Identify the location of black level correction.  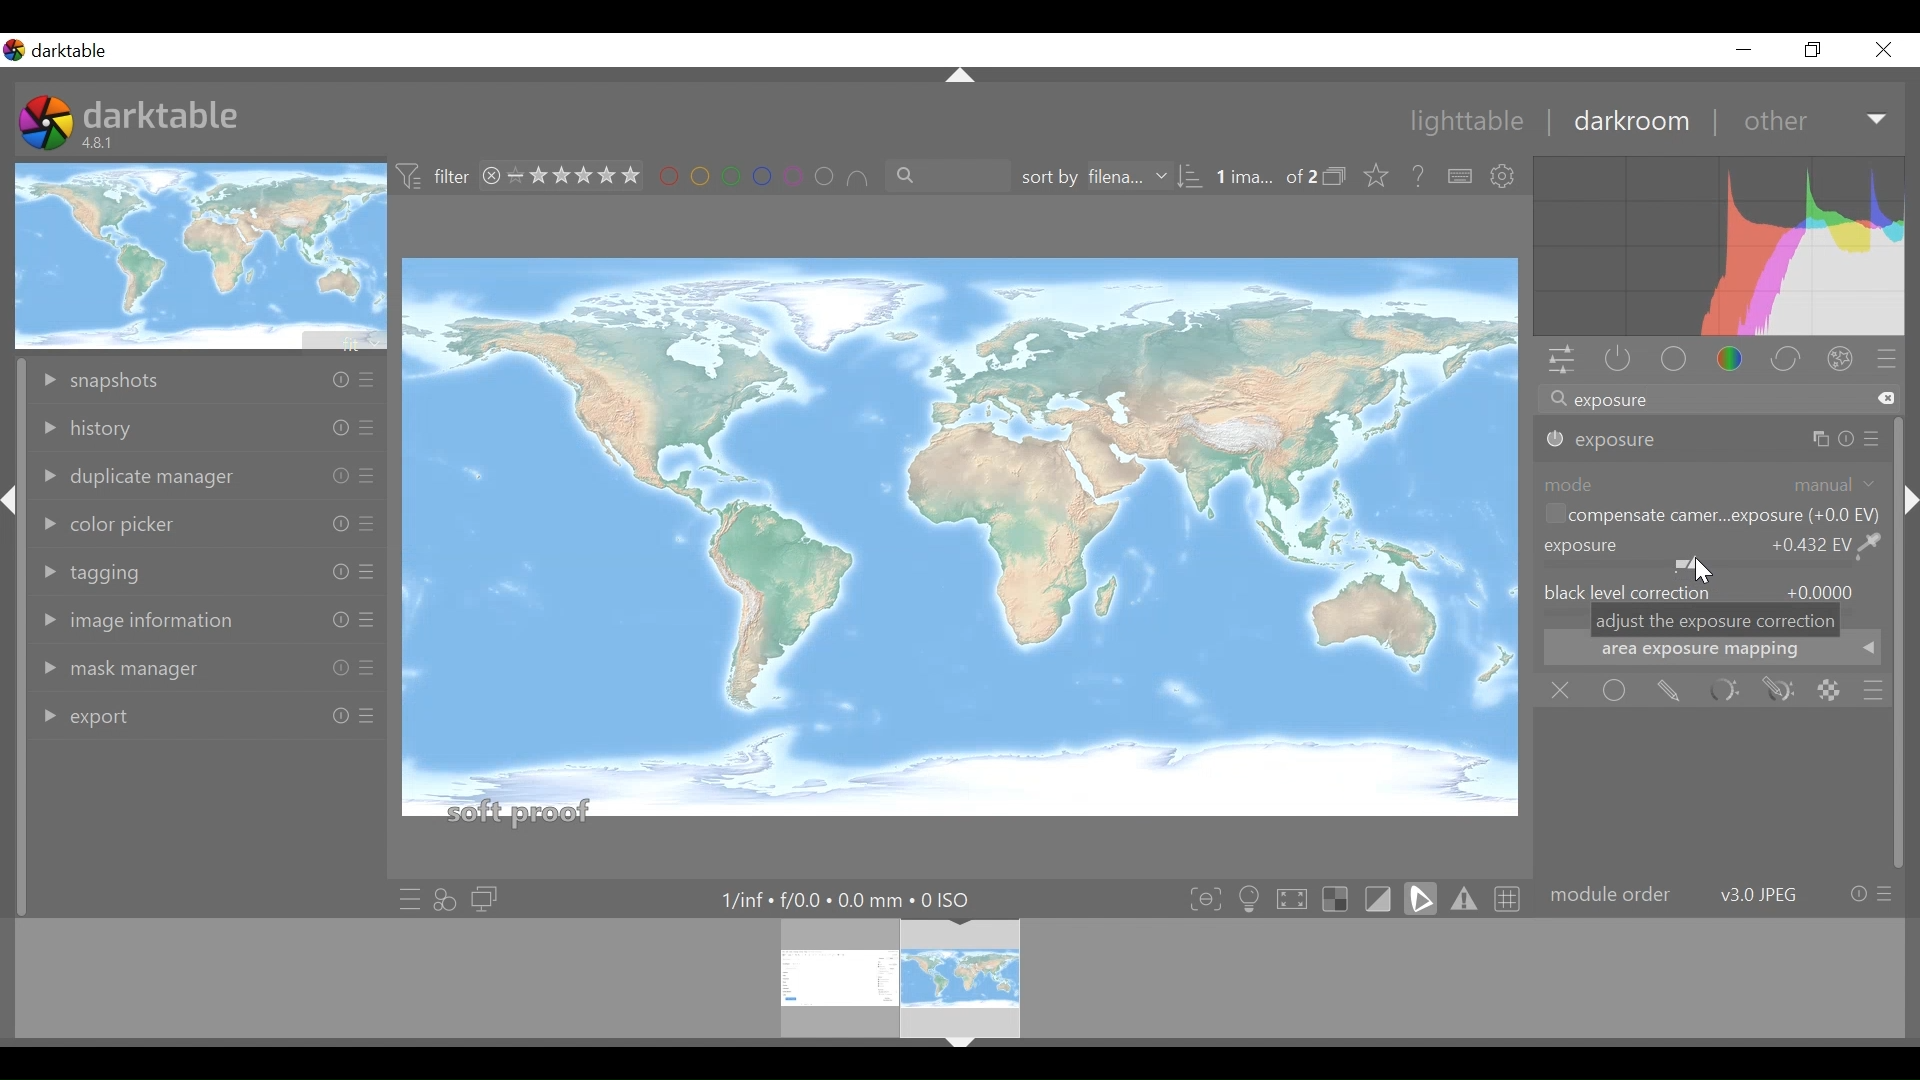
(1713, 590).